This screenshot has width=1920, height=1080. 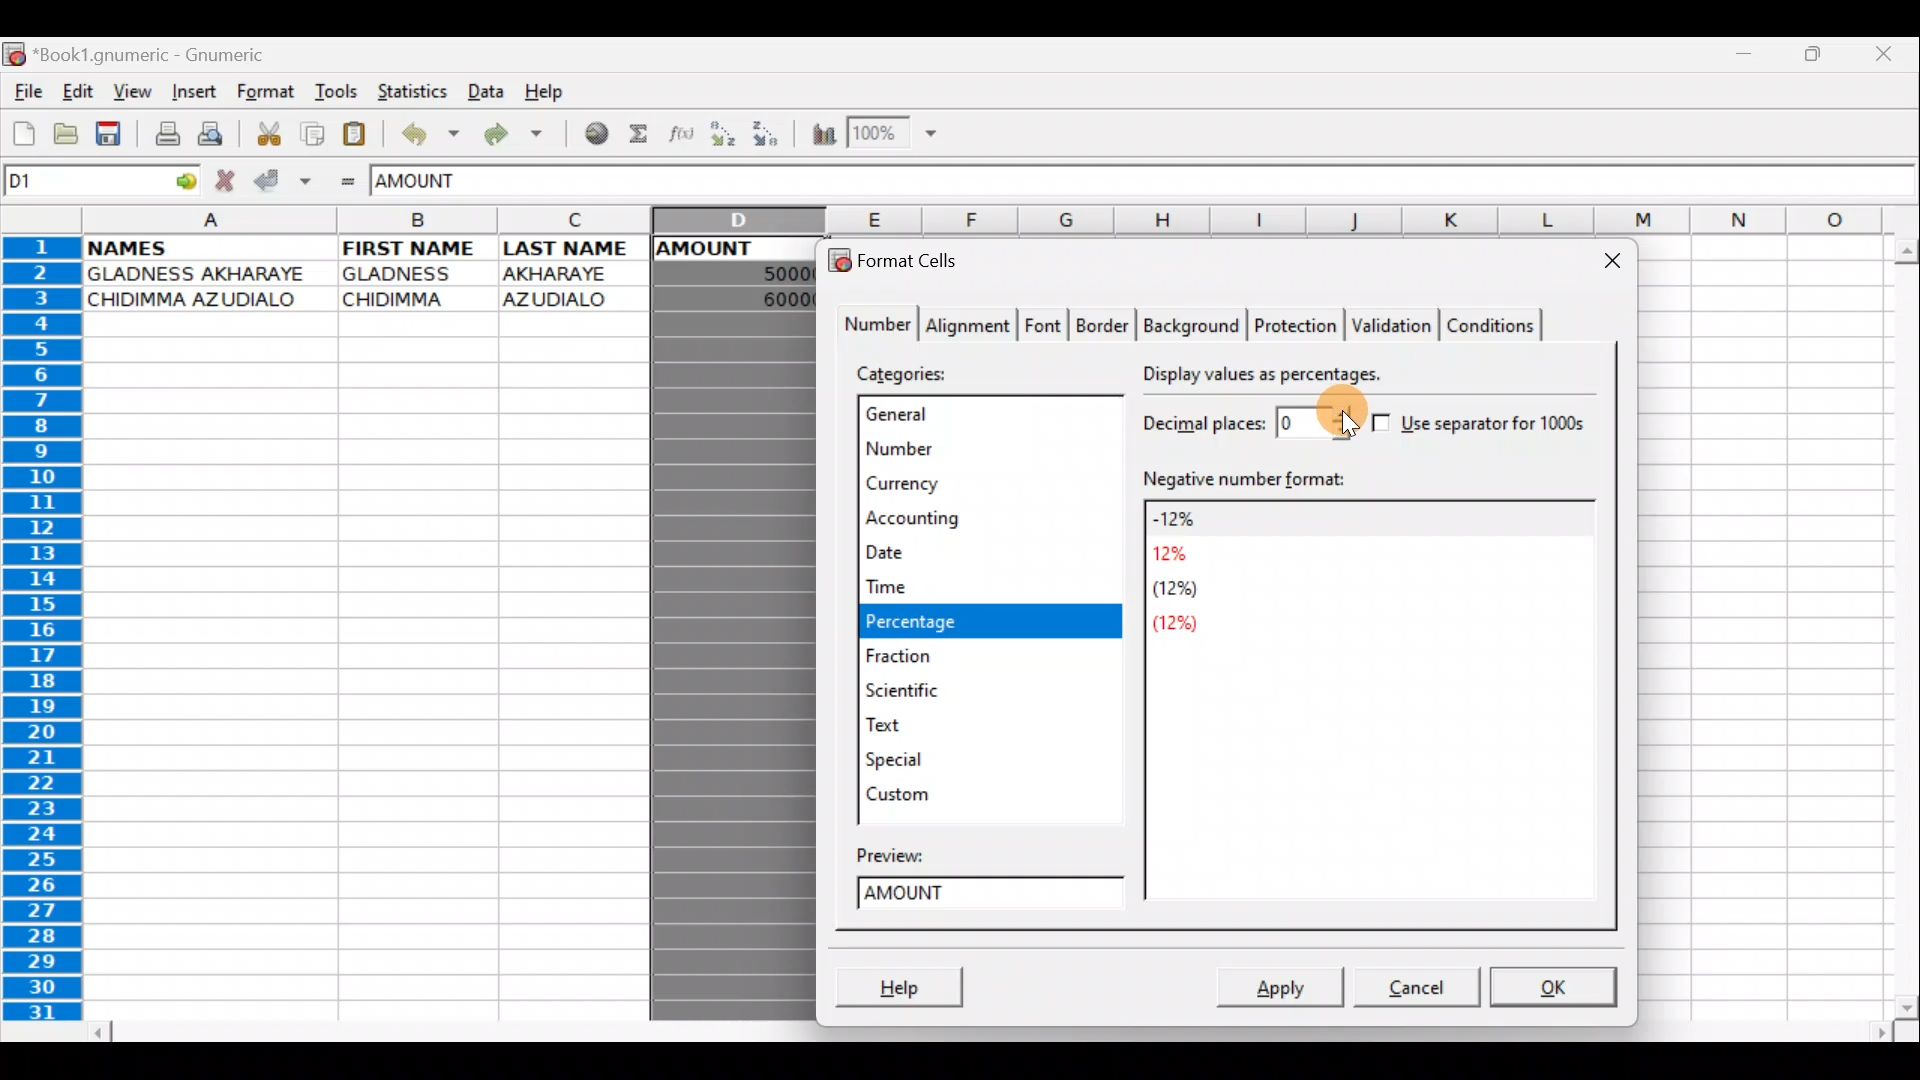 I want to click on CHIDIMMA, so click(x=406, y=300).